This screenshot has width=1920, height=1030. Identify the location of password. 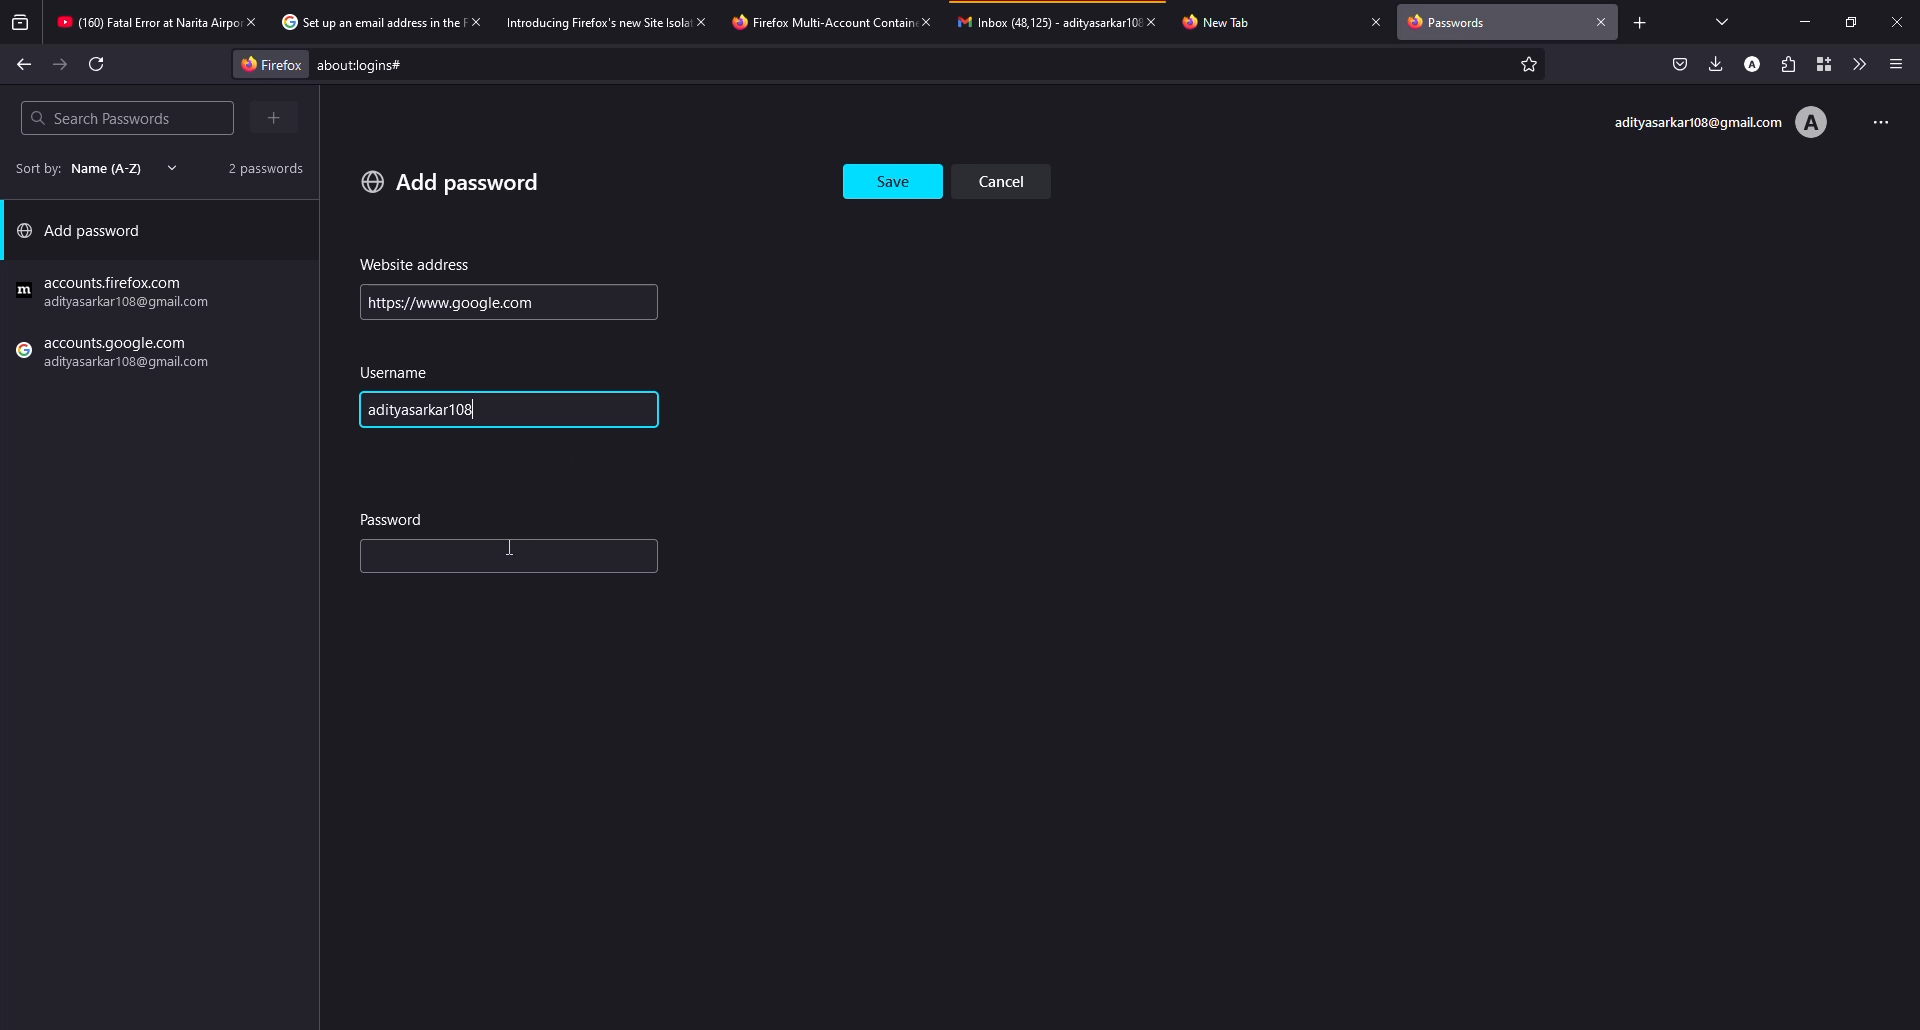
(394, 518).